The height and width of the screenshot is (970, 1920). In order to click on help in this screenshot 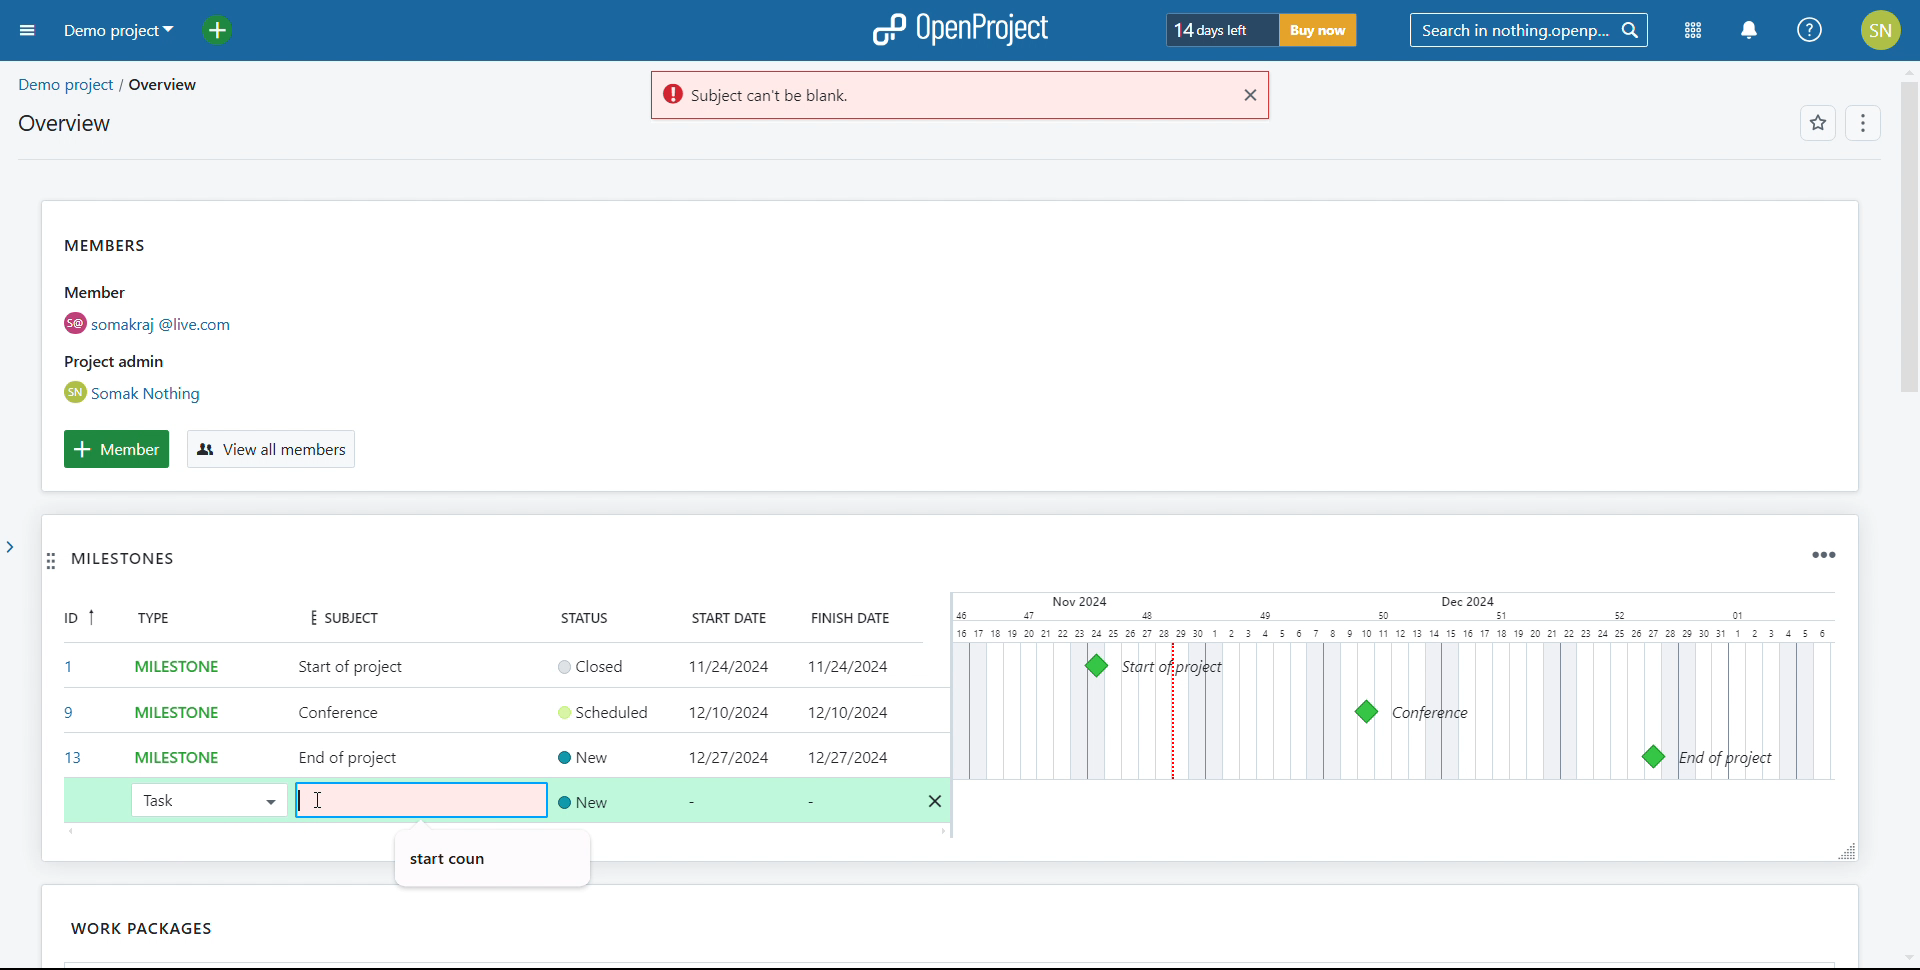, I will do `click(1811, 30)`.